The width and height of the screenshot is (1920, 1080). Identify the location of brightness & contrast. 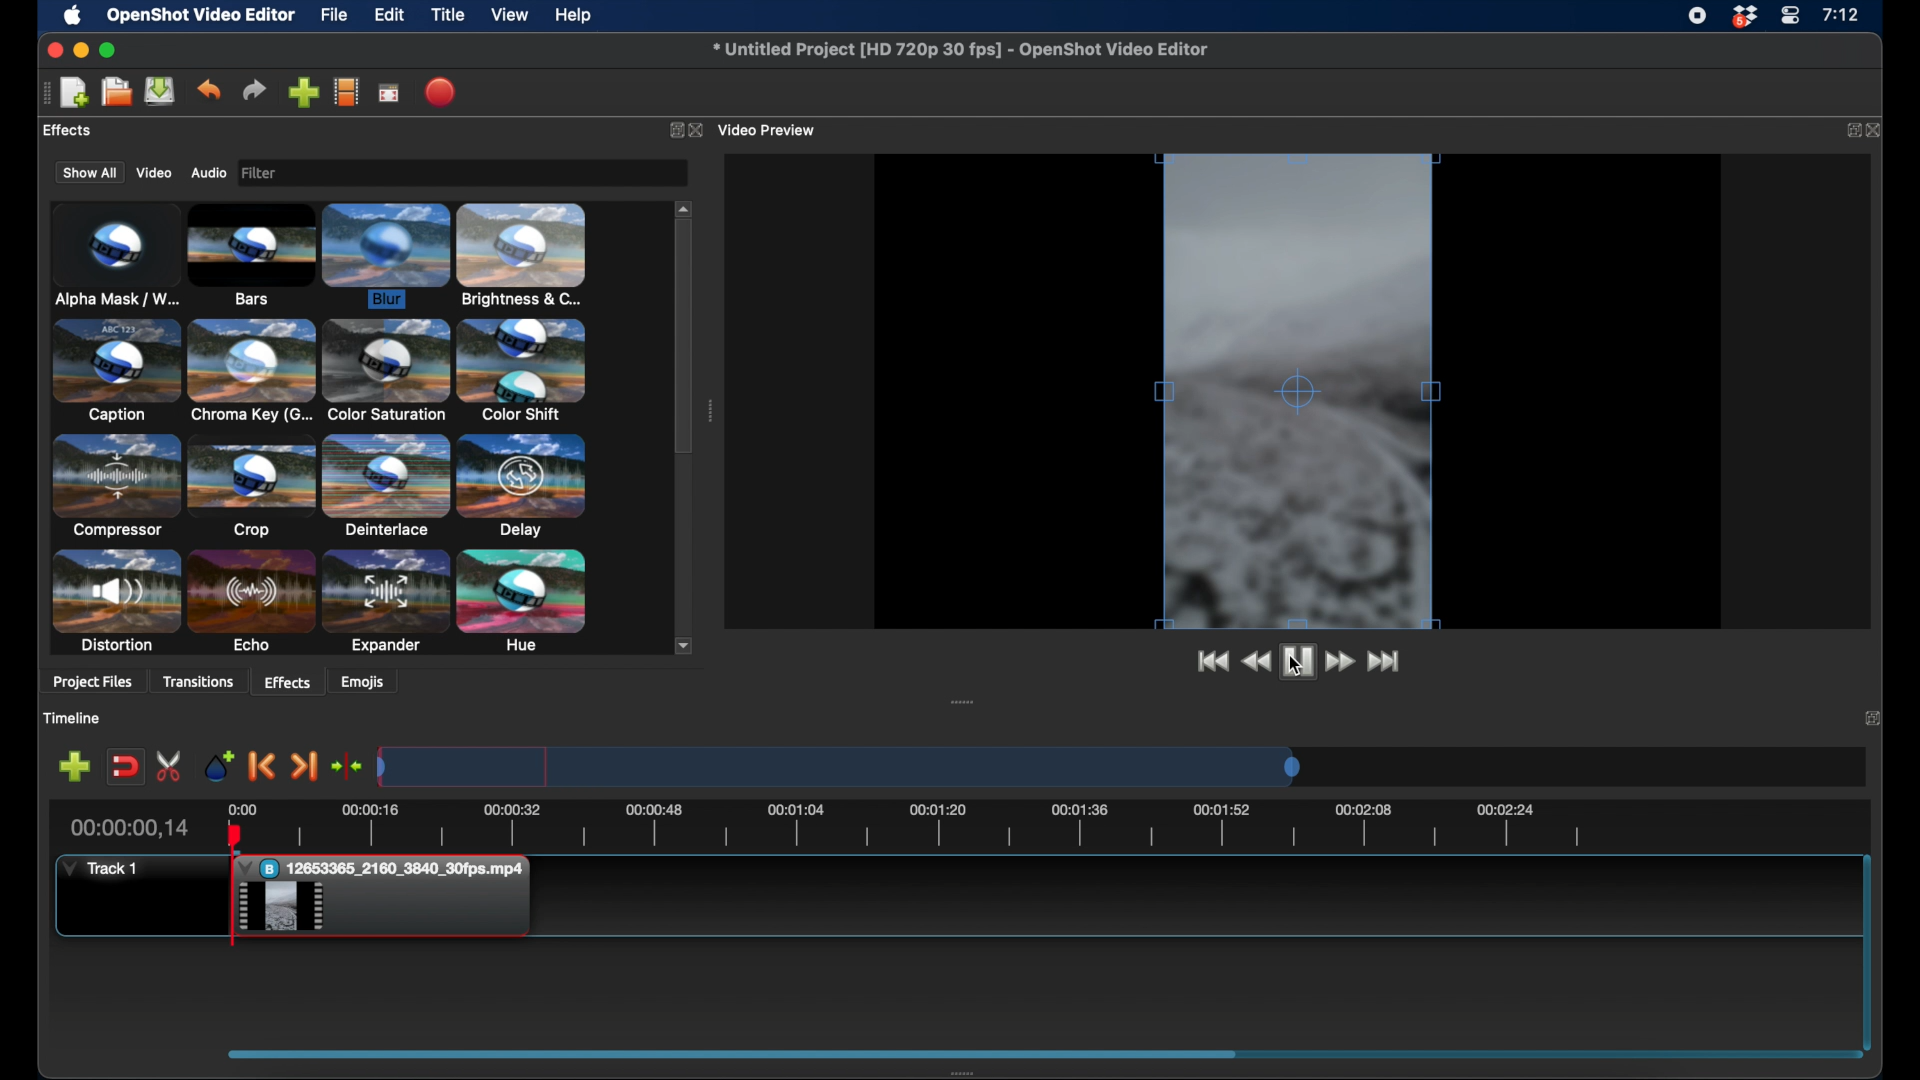
(522, 255).